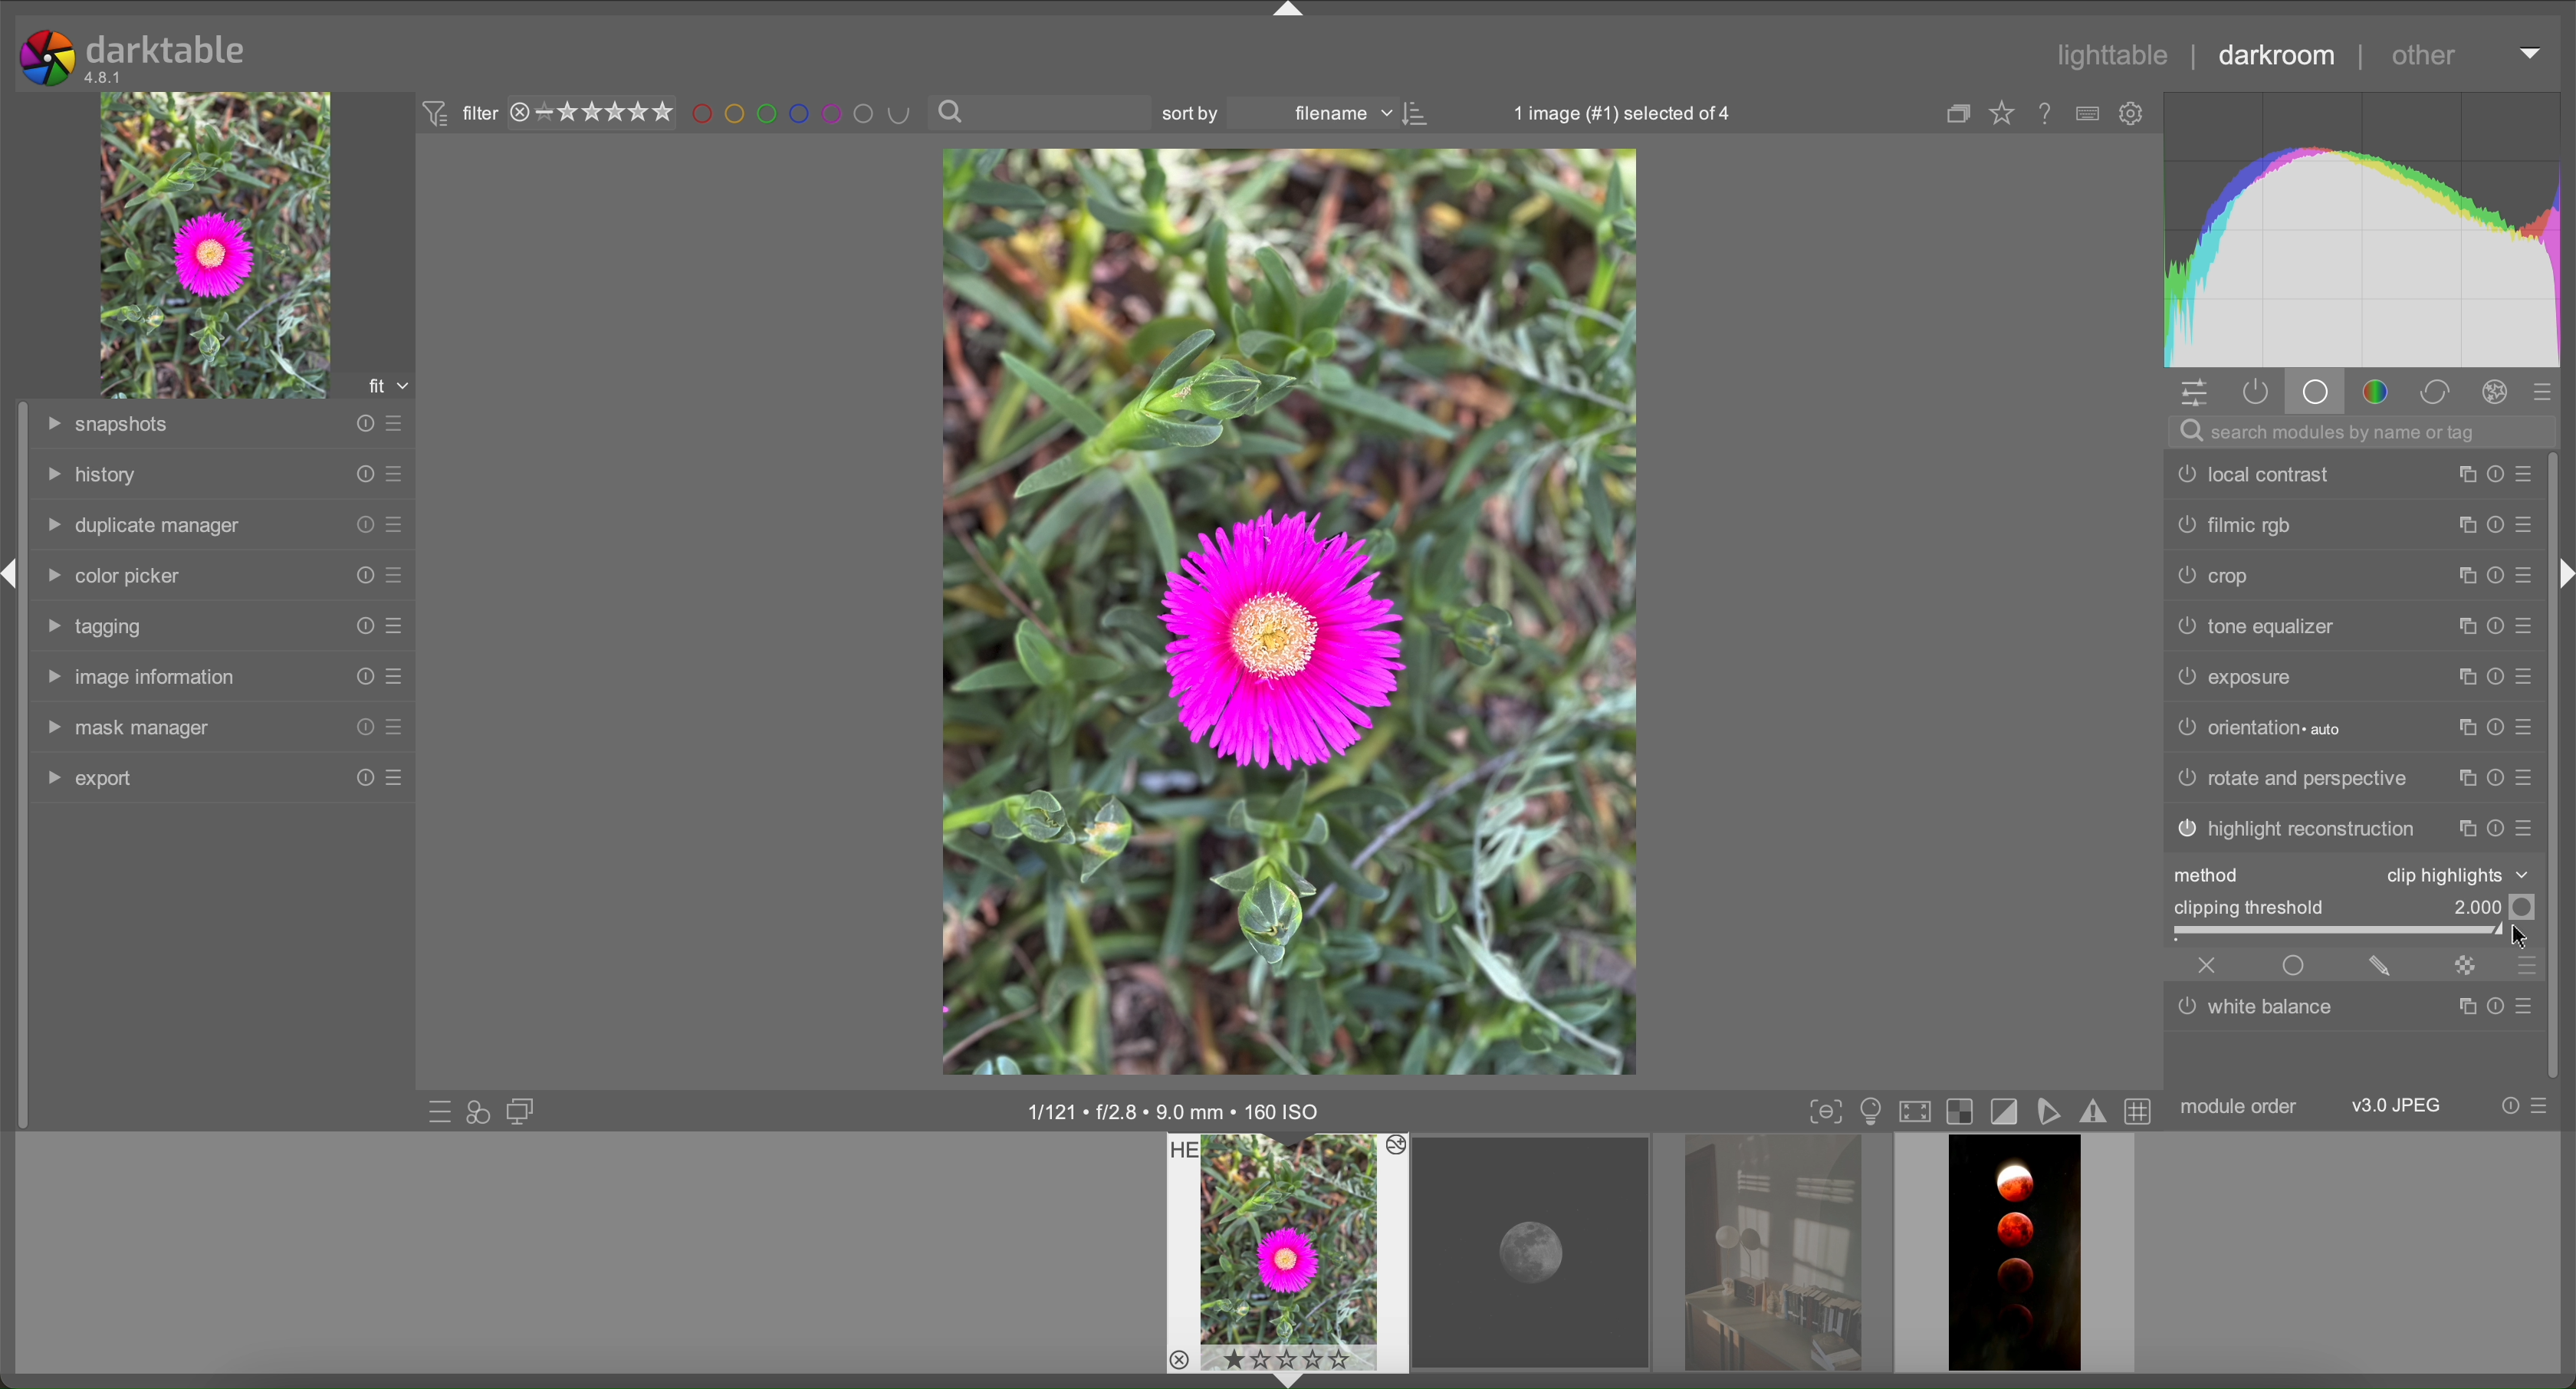  Describe the element at coordinates (2565, 574) in the screenshot. I see `arrow` at that location.